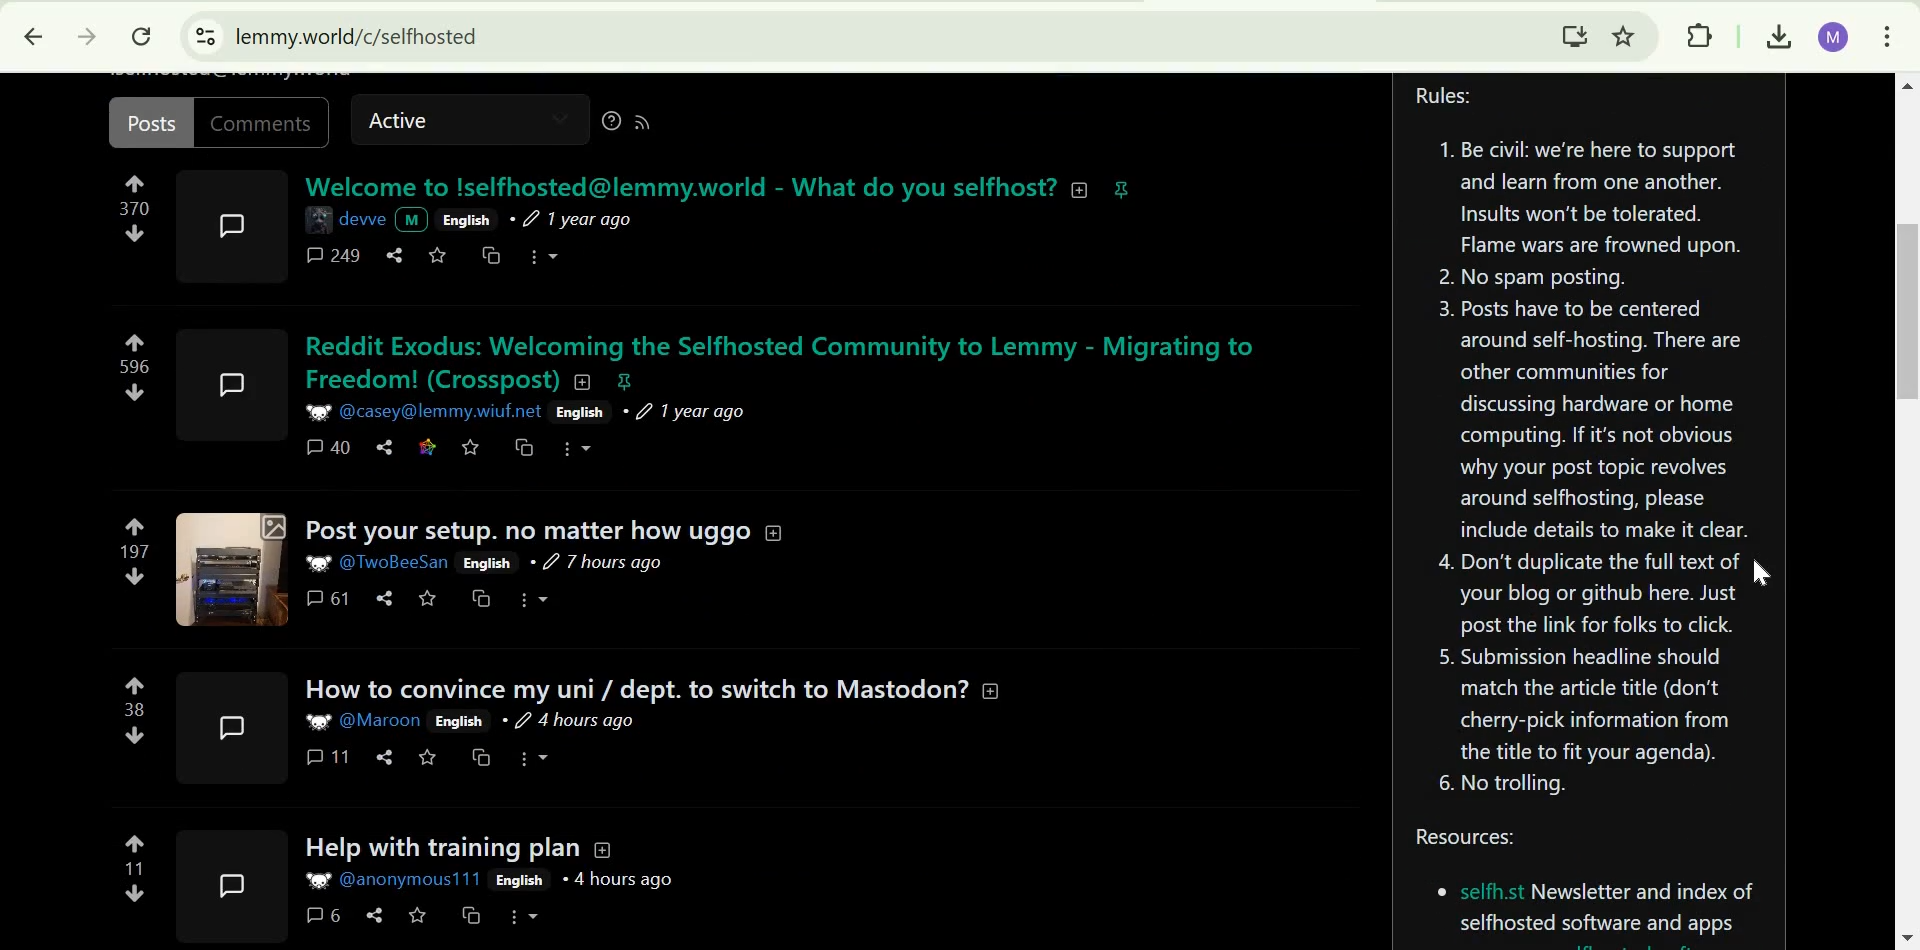 Image resolution: width=1920 pixels, height=950 pixels. I want to click on more, so click(532, 757).